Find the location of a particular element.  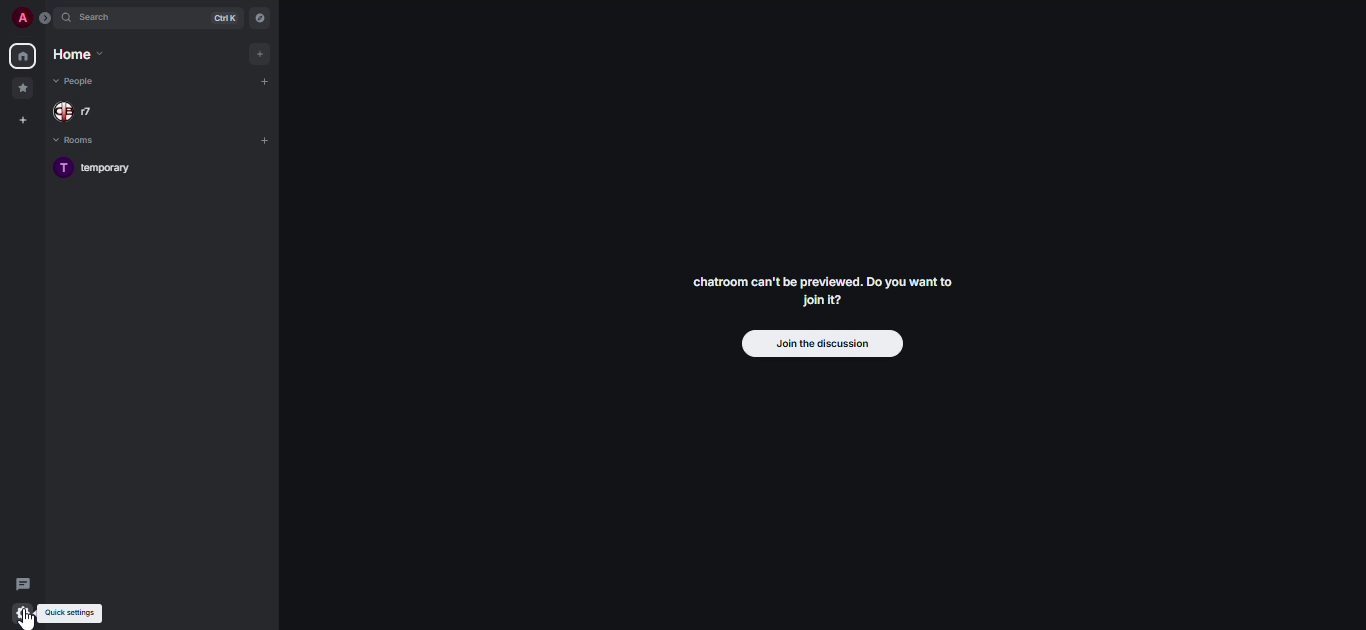

profile is located at coordinates (20, 17).